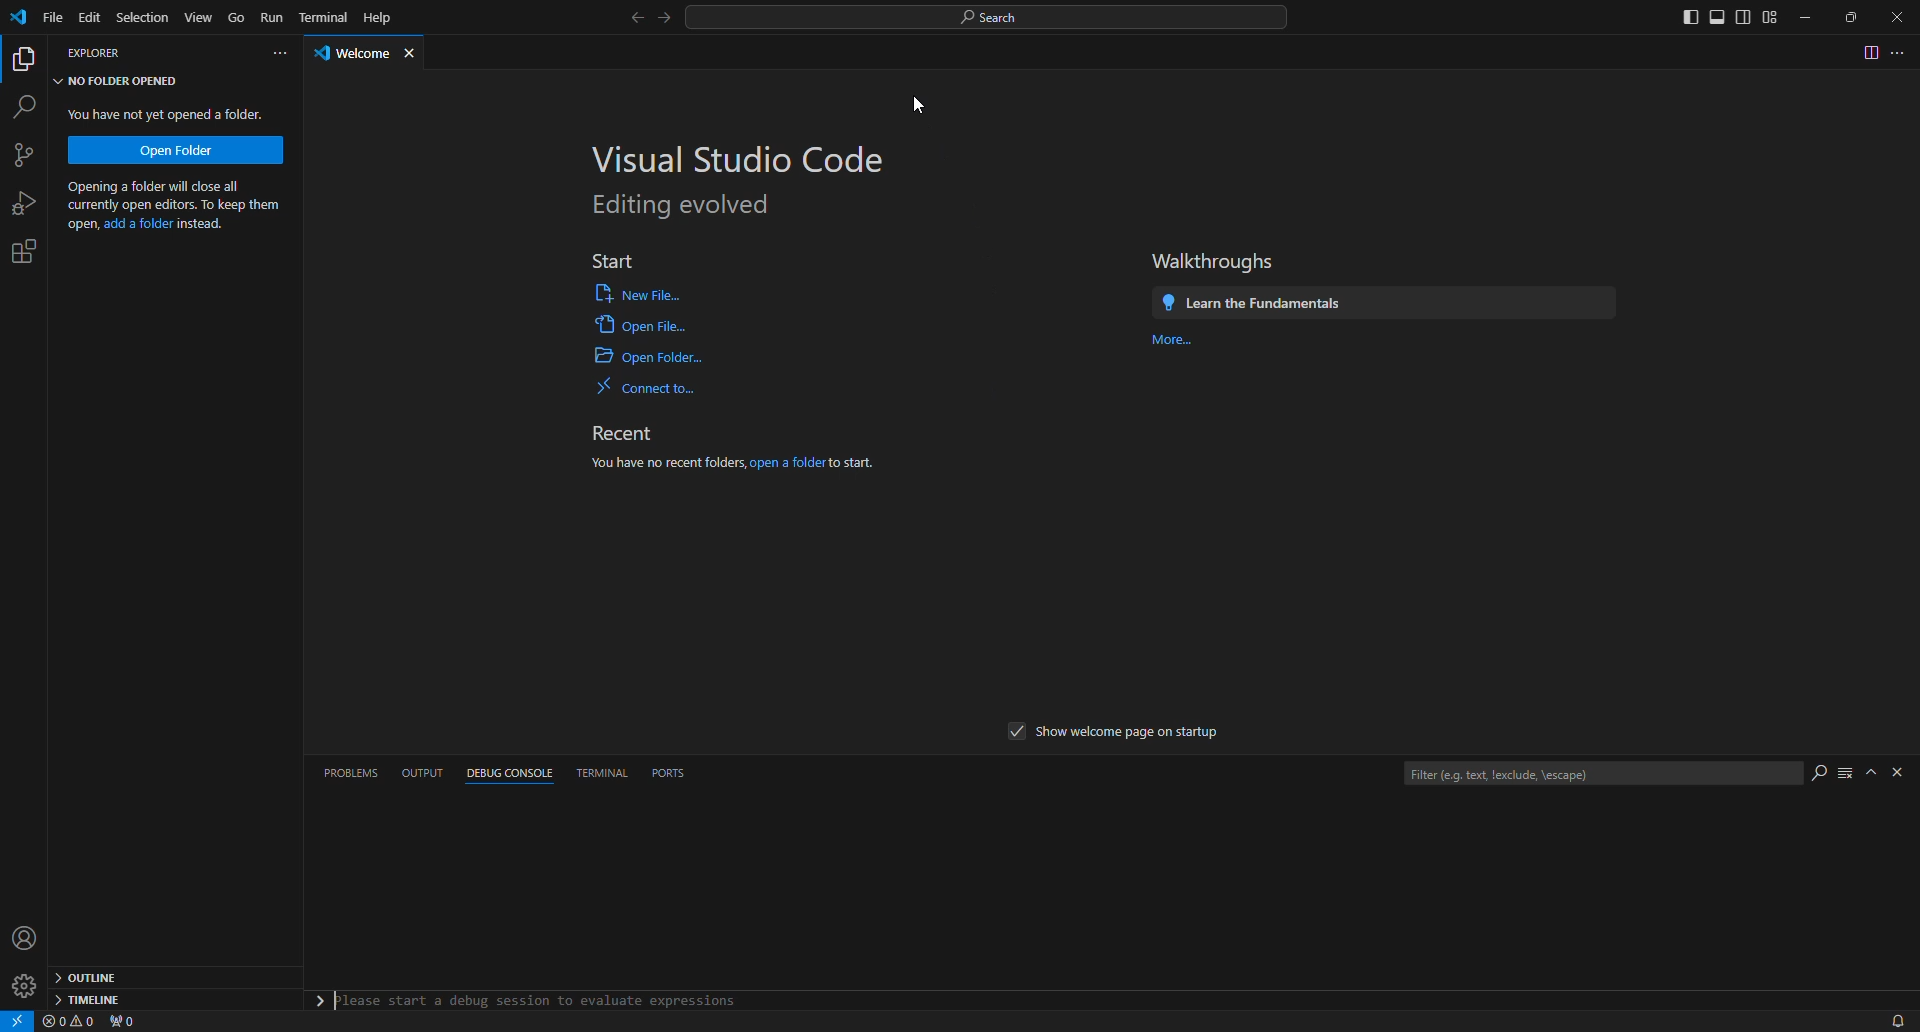 The height and width of the screenshot is (1032, 1920). Describe the element at coordinates (163, 114) in the screenshot. I see `You have not yet opened a folder` at that location.